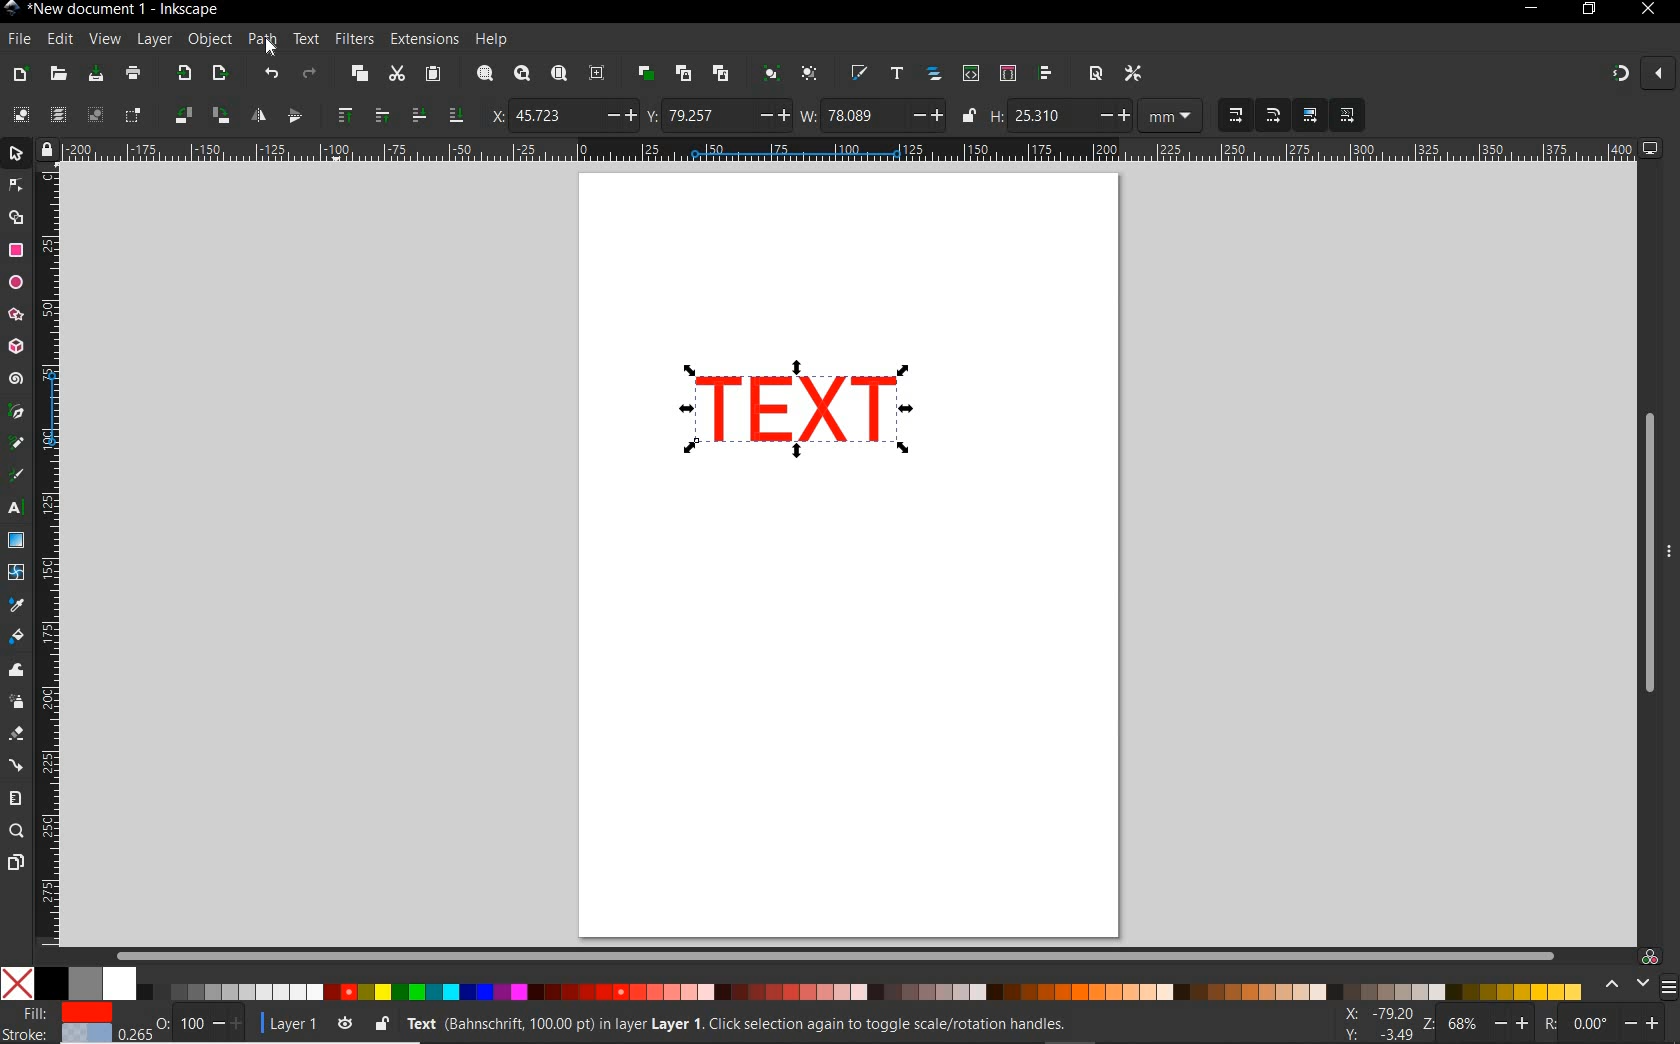 Image resolution: width=1680 pixels, height=1044 pixels. Describe the element at coordinates (490, 41) in the screenshot. I see `HELP` at that location.